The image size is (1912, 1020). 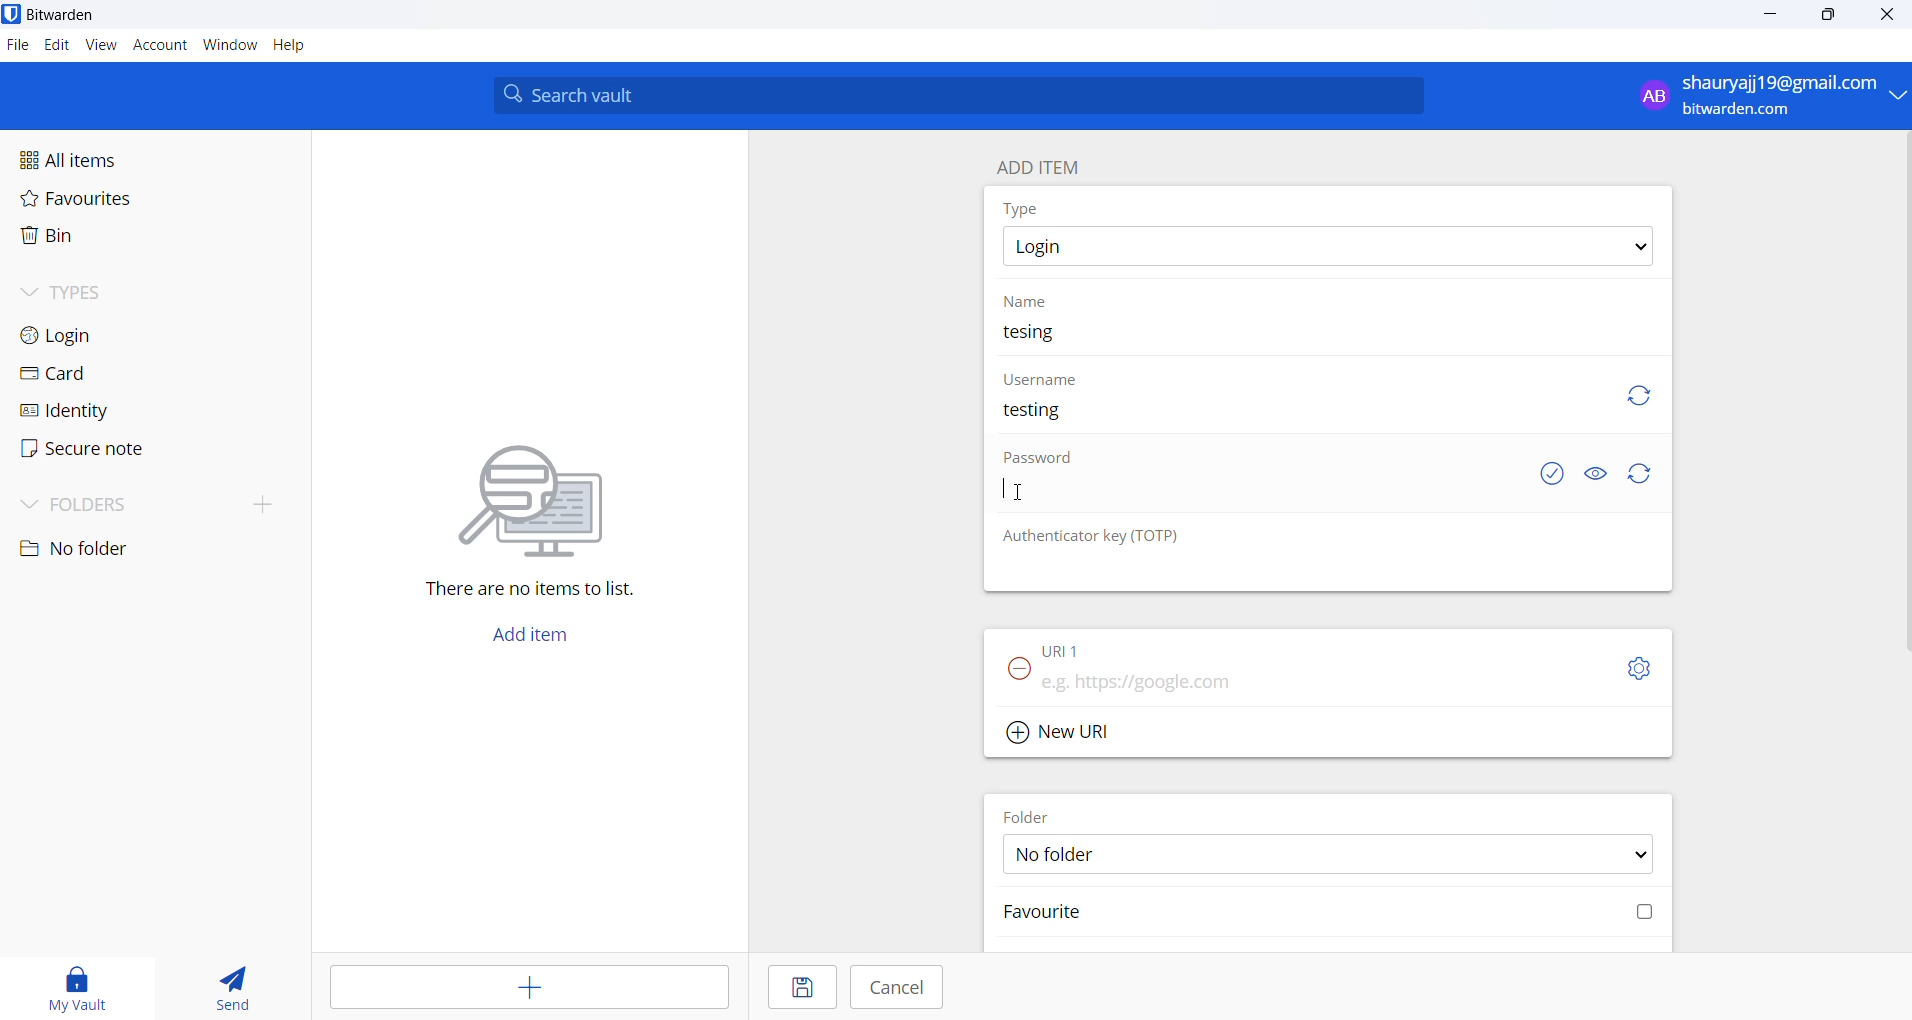 I want to click on Password , so click(x=1043, y=462).